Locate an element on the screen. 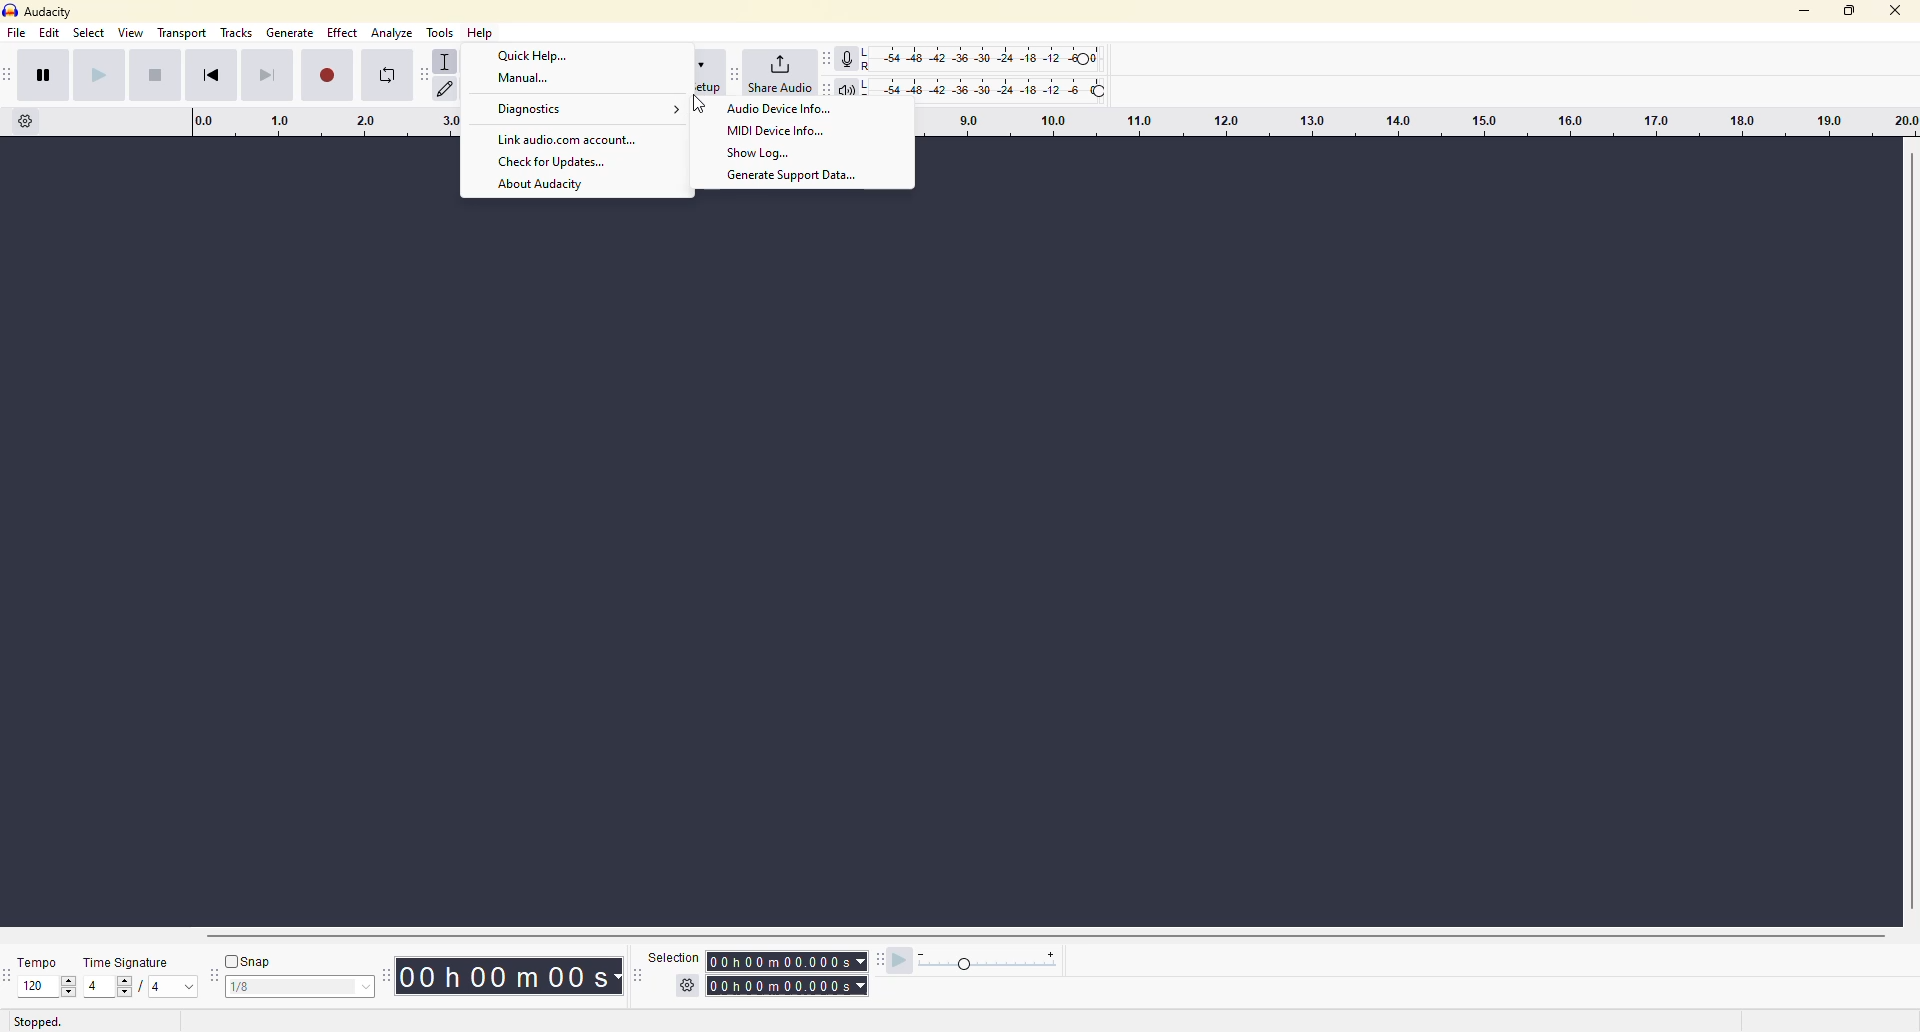 The image size is (1920, 1032). file is located at coordinates (20, 33).